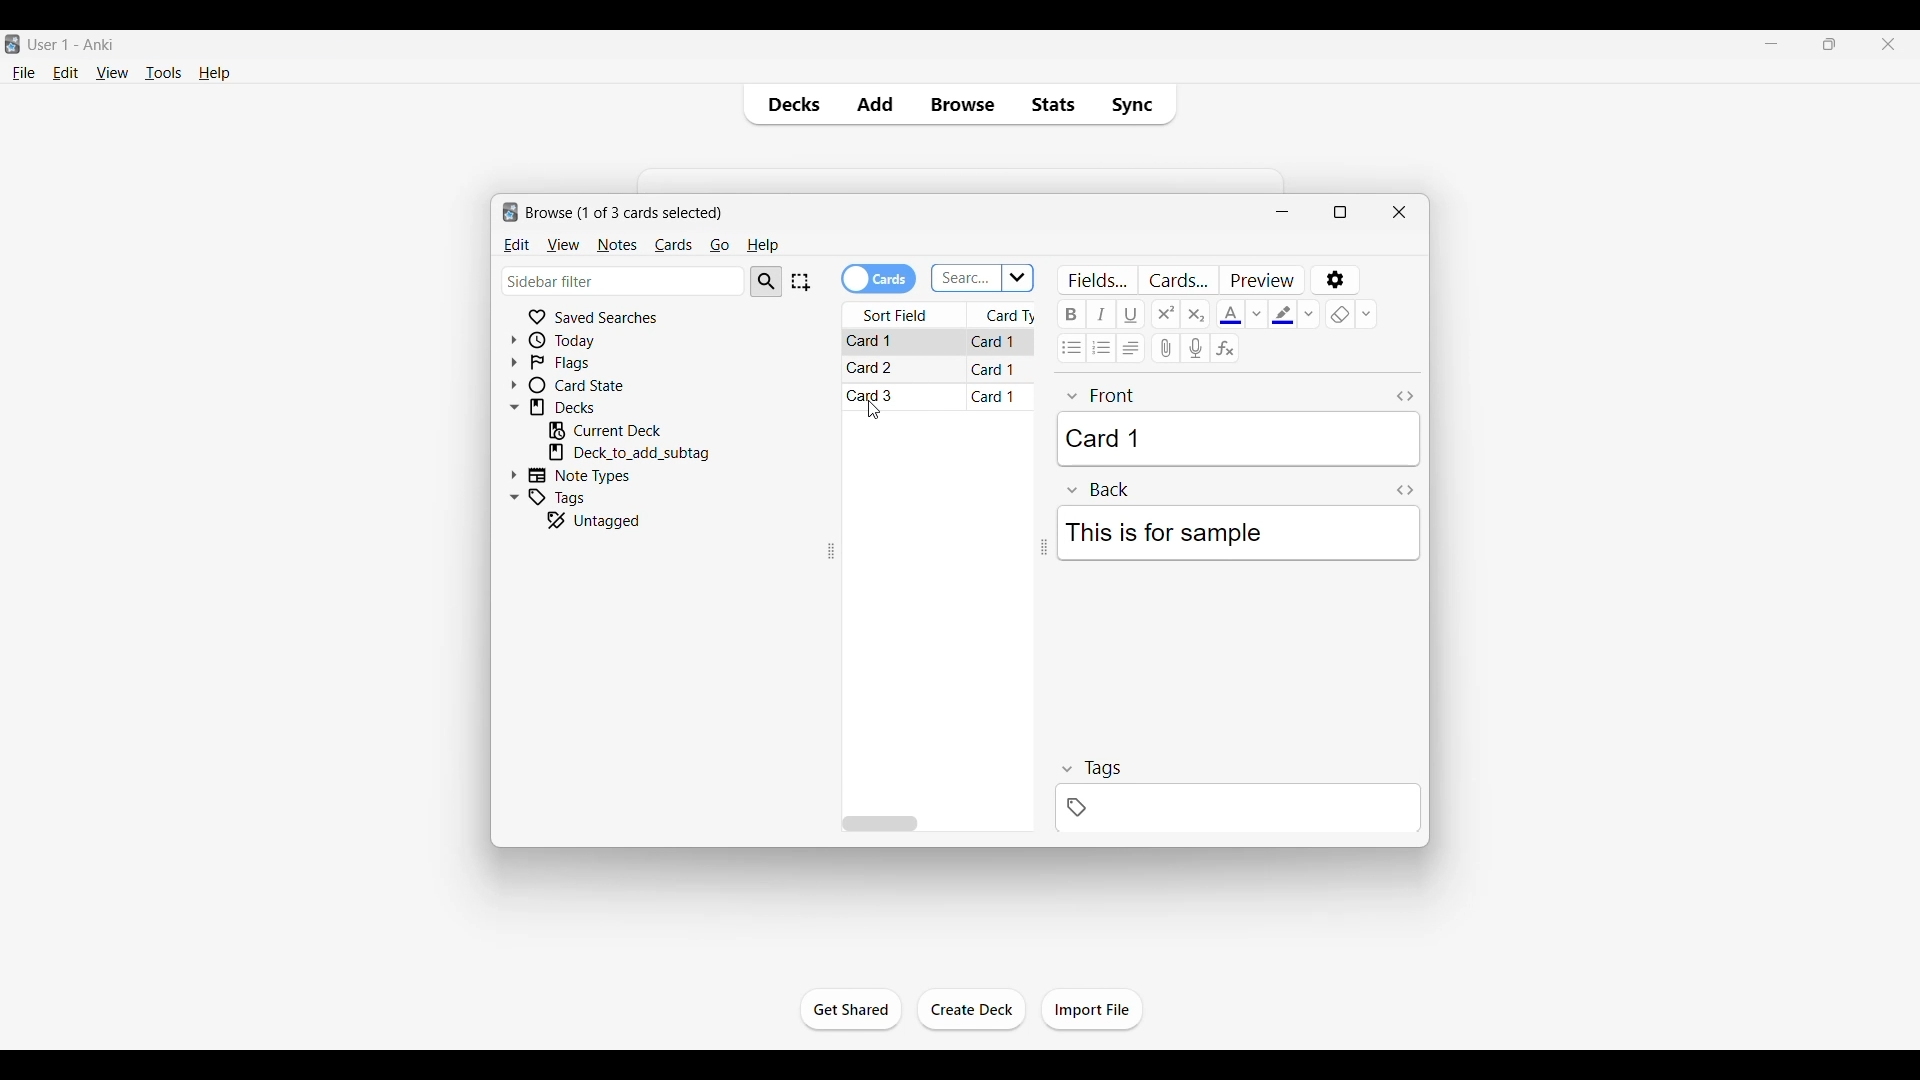  What do you see at coordinates (673, 246) in the screenshot?
I see `Cards menu` at bounding box center [673, 246].